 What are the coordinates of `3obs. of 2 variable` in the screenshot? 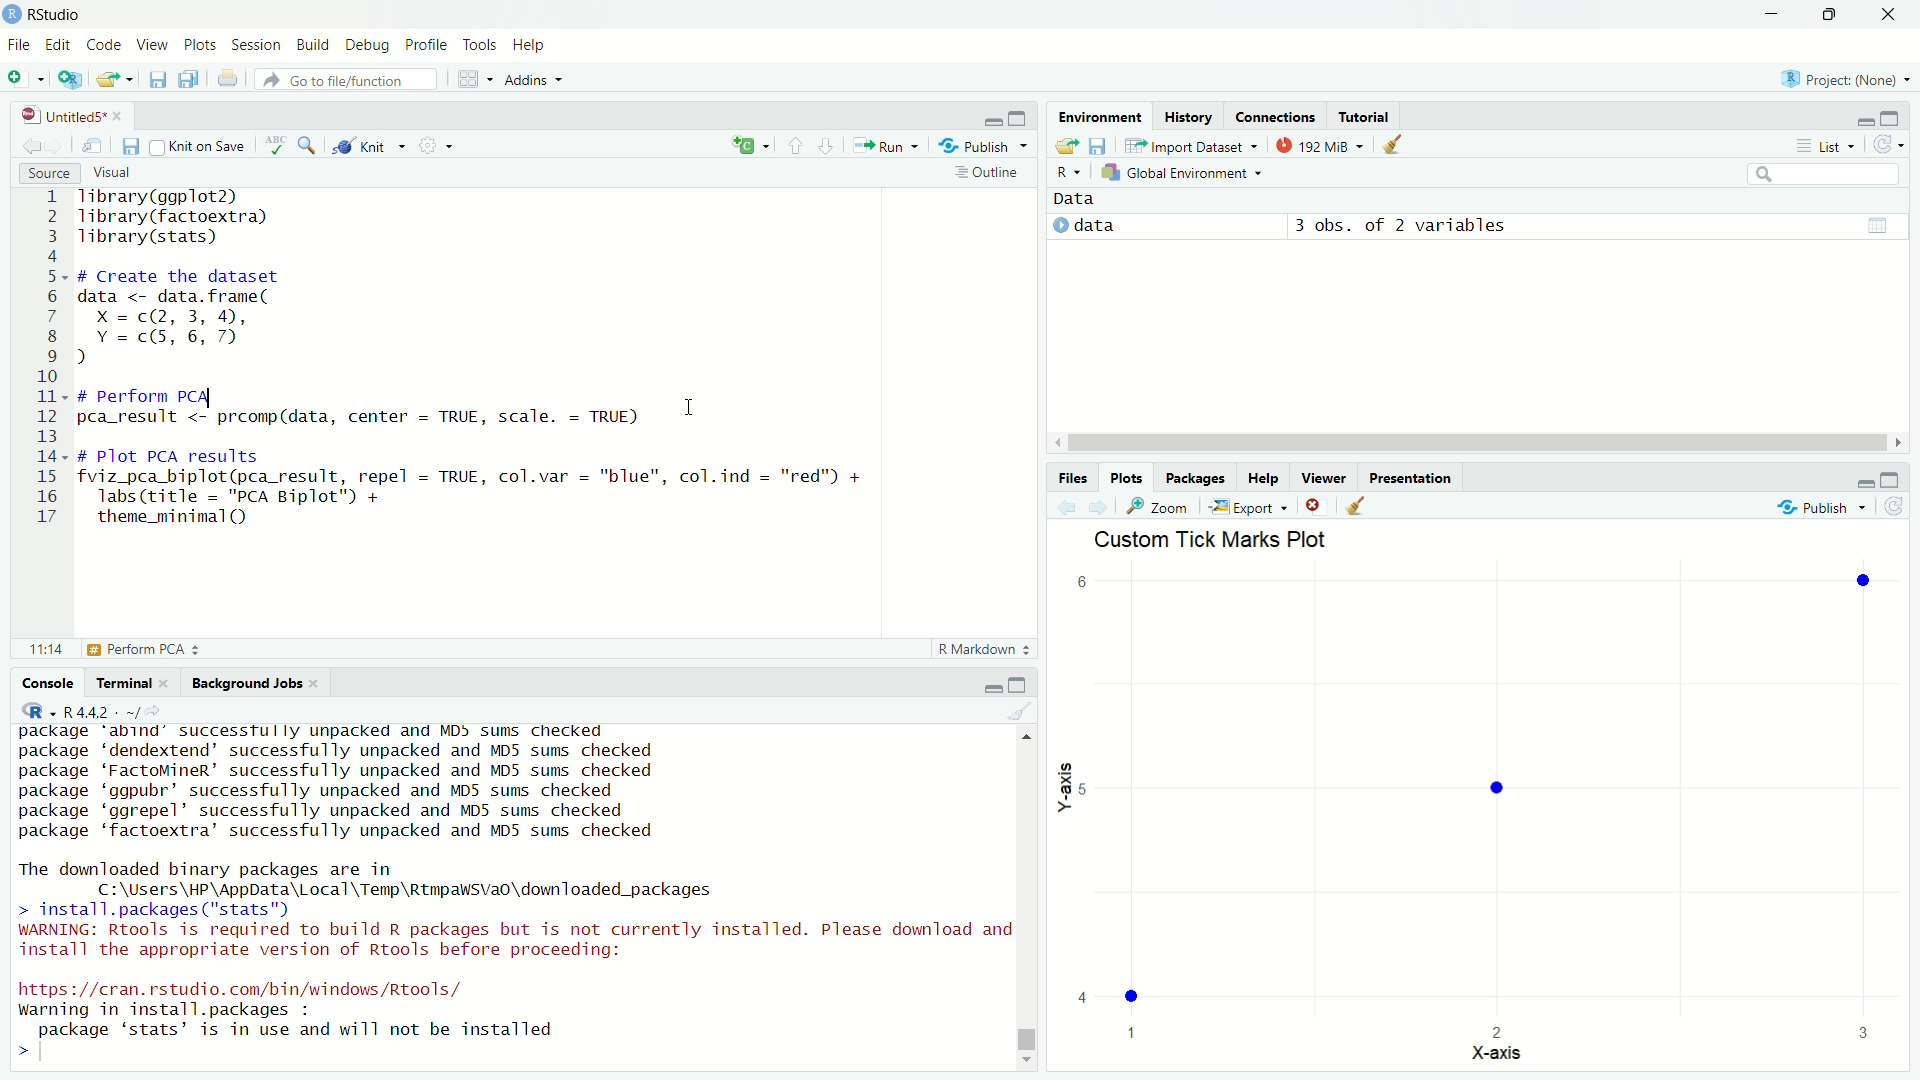 It's located at (1587, 228).